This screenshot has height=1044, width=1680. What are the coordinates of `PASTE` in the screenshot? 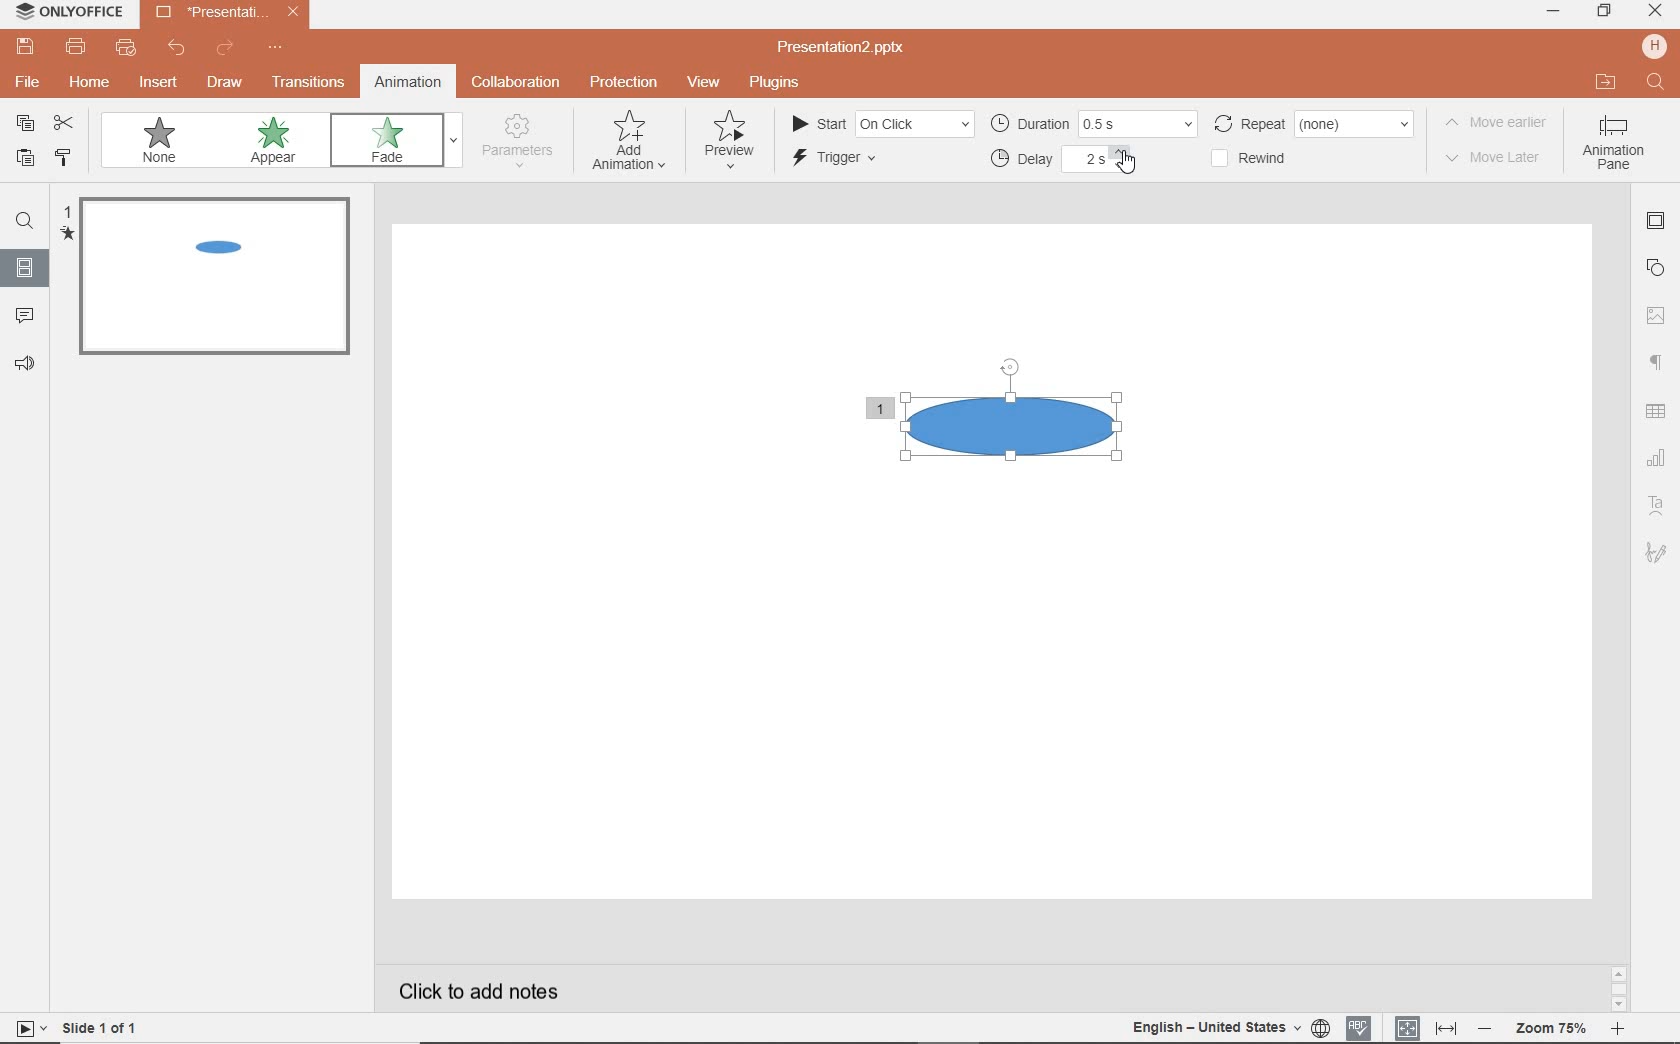 It's located at (24, 159).